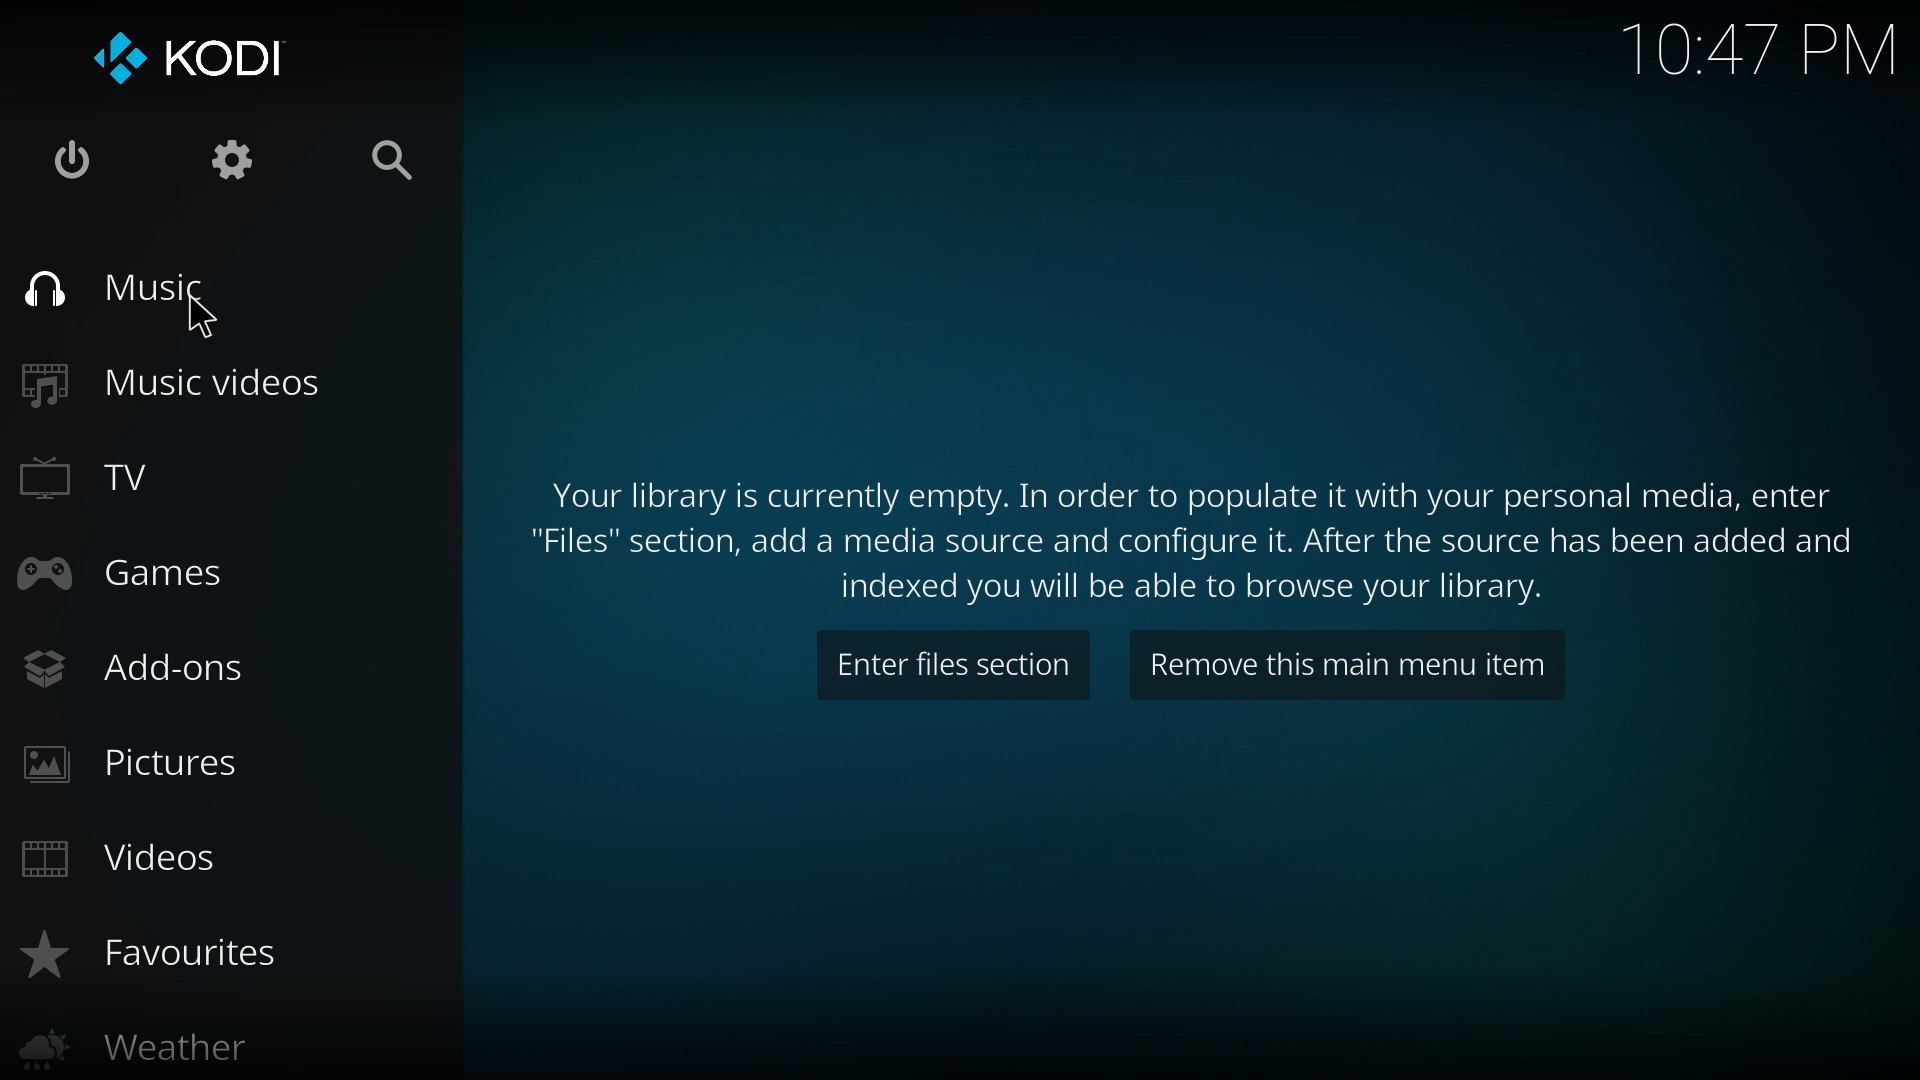 Image resolution: width=1920 pixels, height=1080 pixels. Describe the element at coordinates (98, 290) in the screenshot. I see `music` at that location.